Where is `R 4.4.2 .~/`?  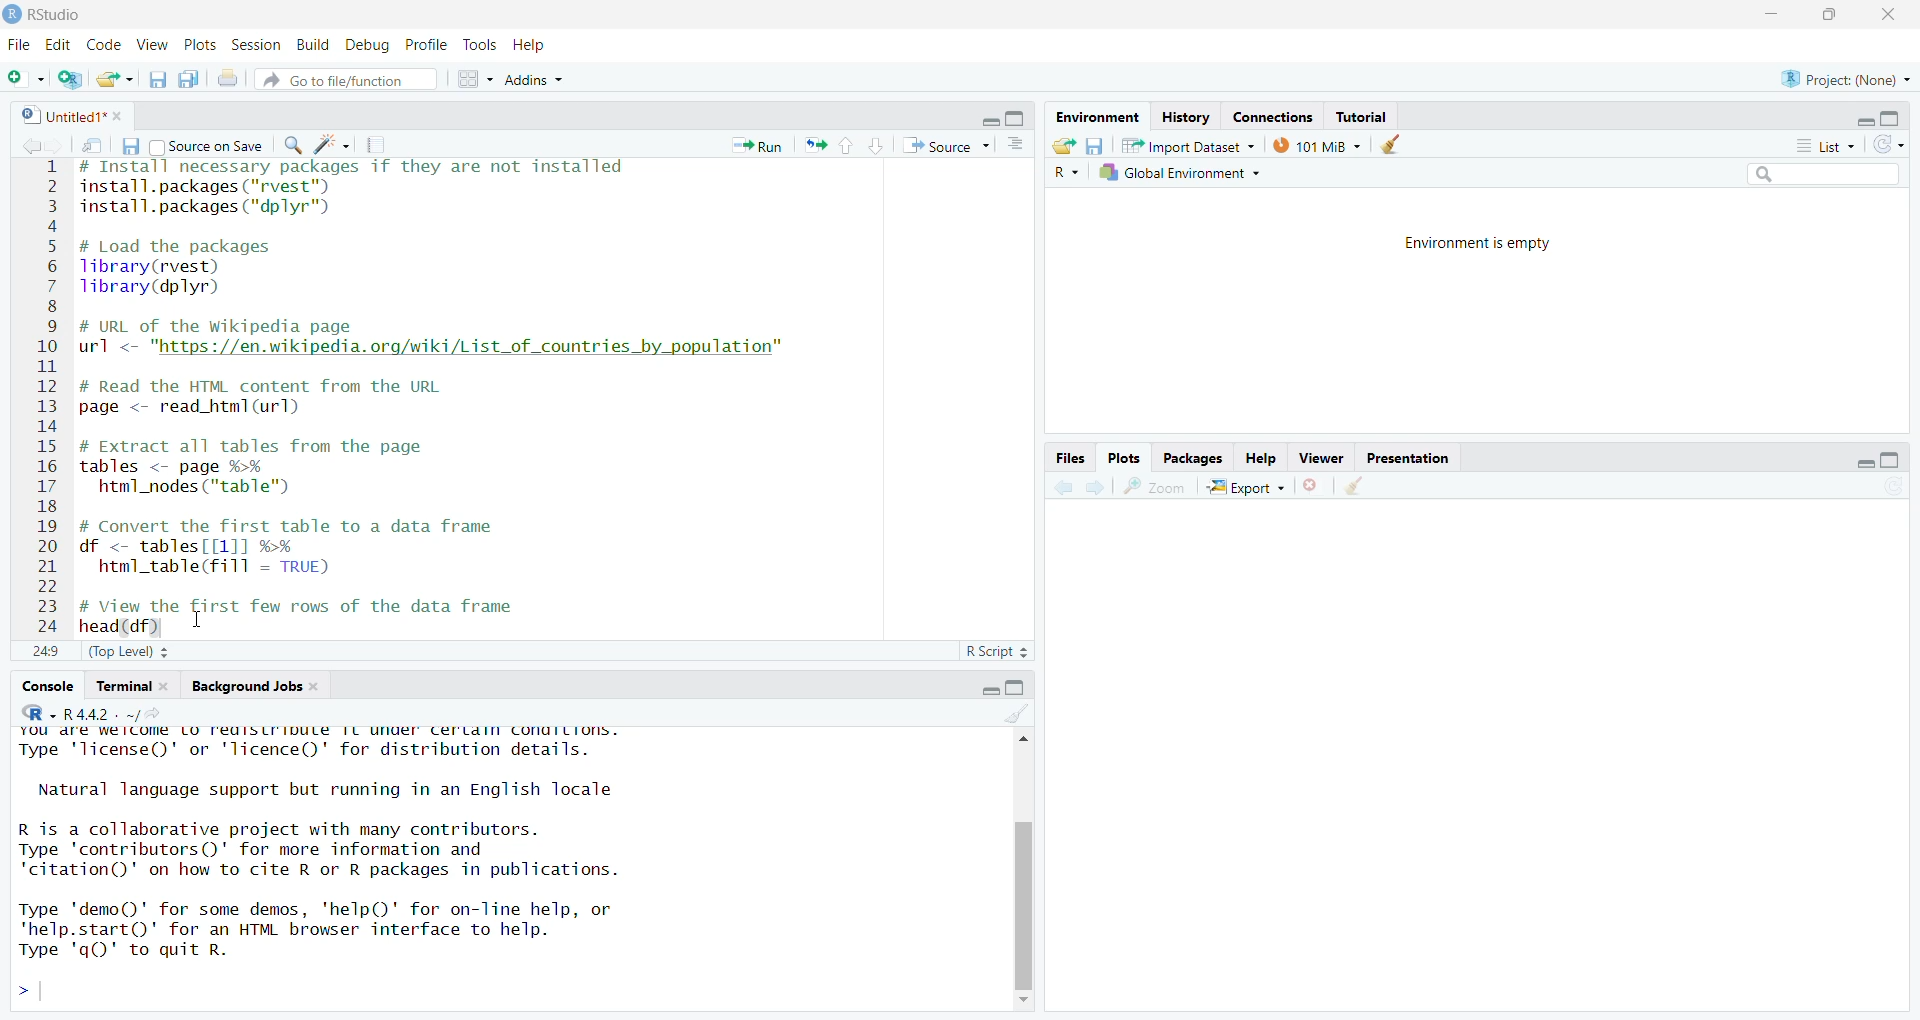 R 4.4.2 .~/ is located at coordinates (119, 713).